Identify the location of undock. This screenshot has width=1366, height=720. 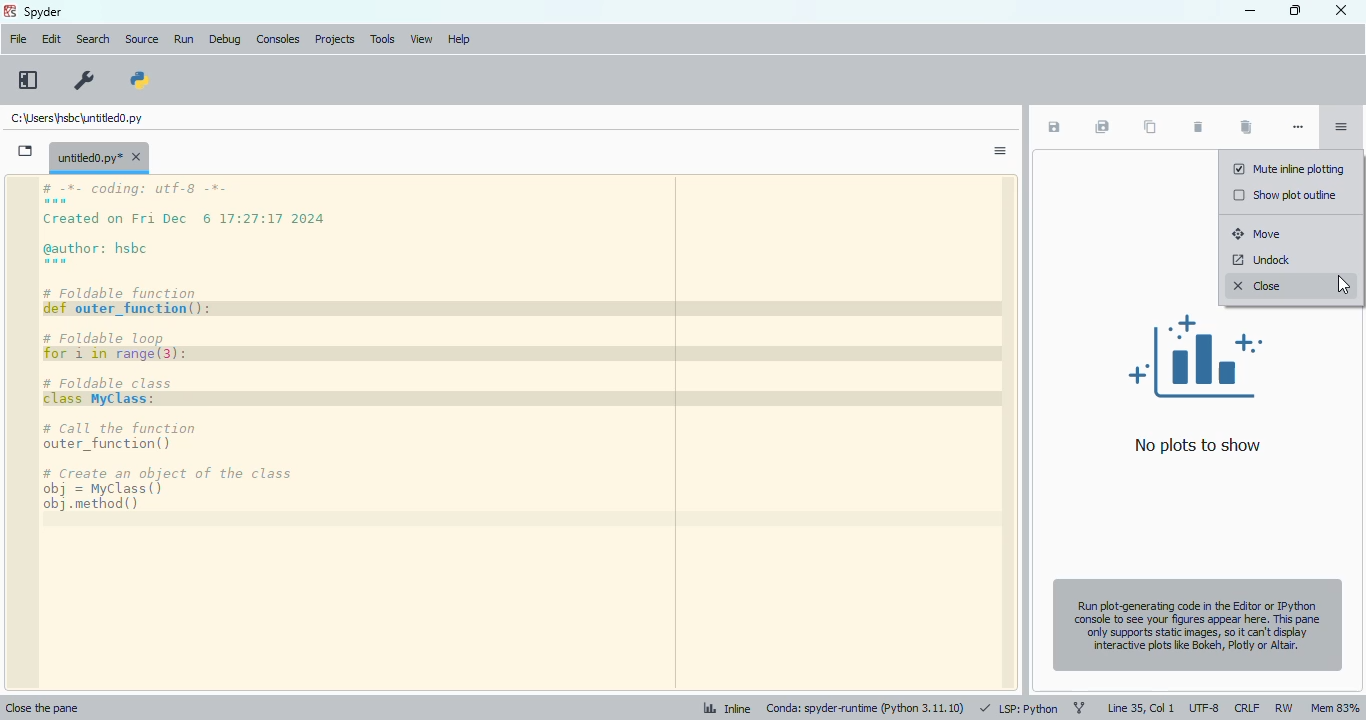
(1260, 261).